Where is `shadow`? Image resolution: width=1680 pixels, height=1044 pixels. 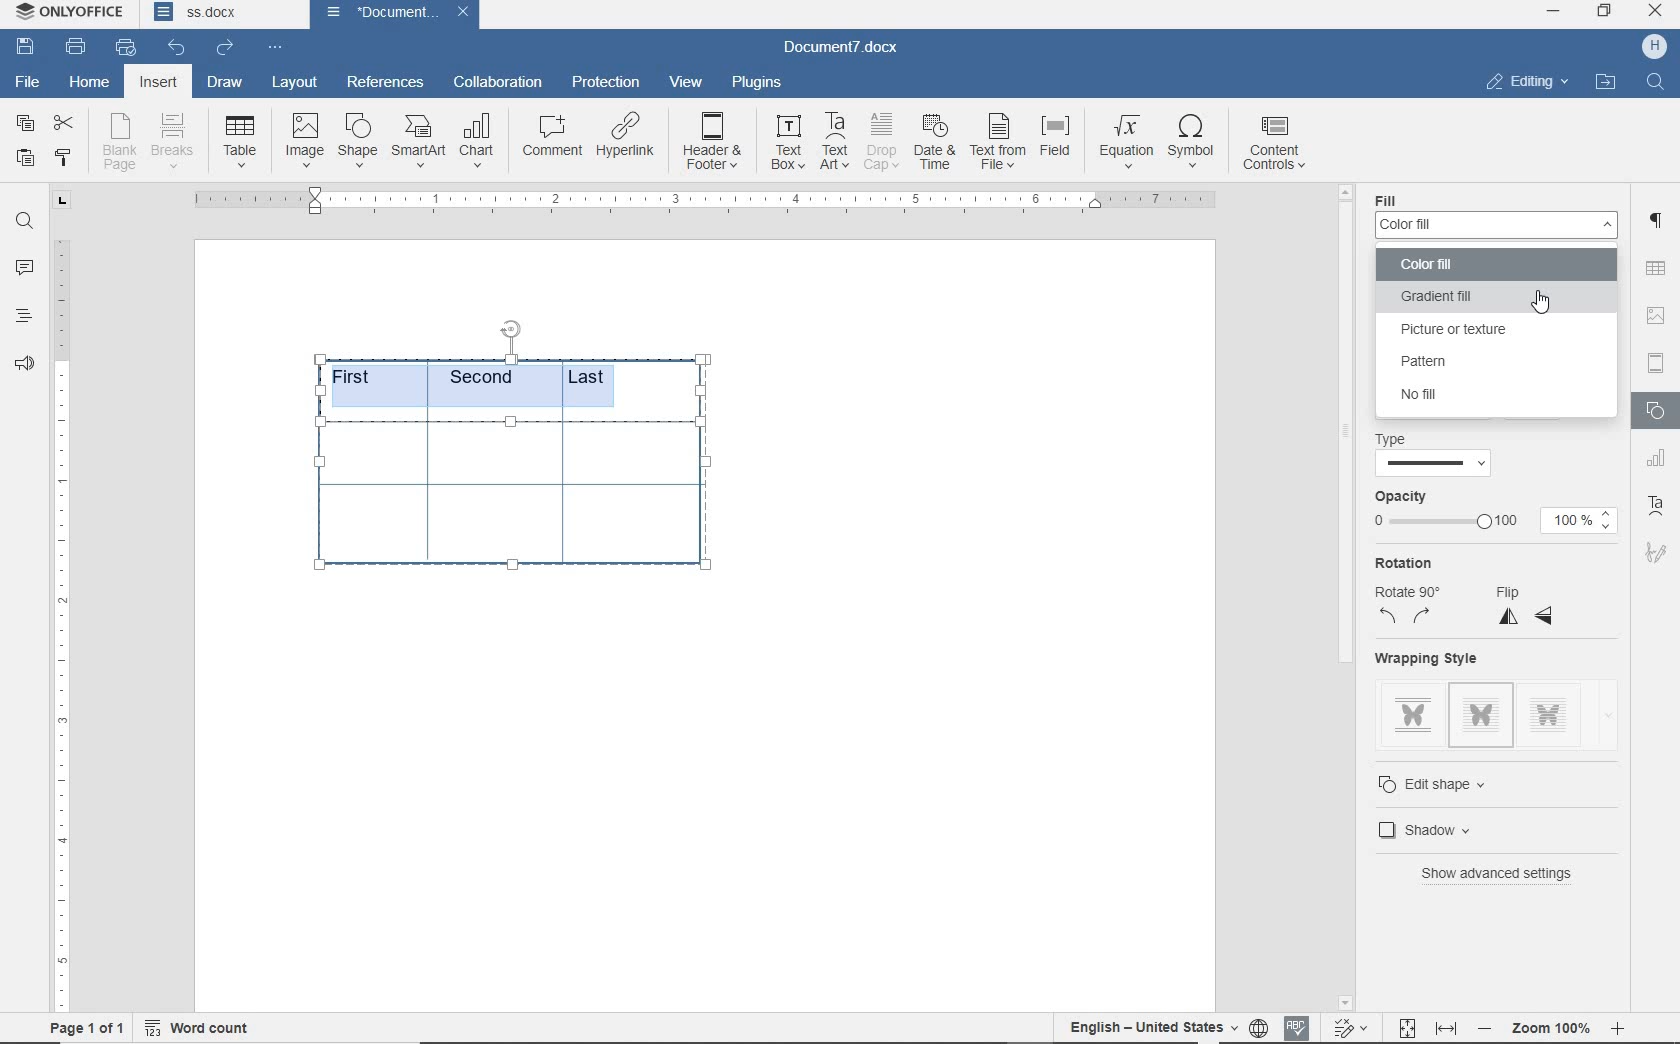 shadow is located at coordinates (1442, 828).